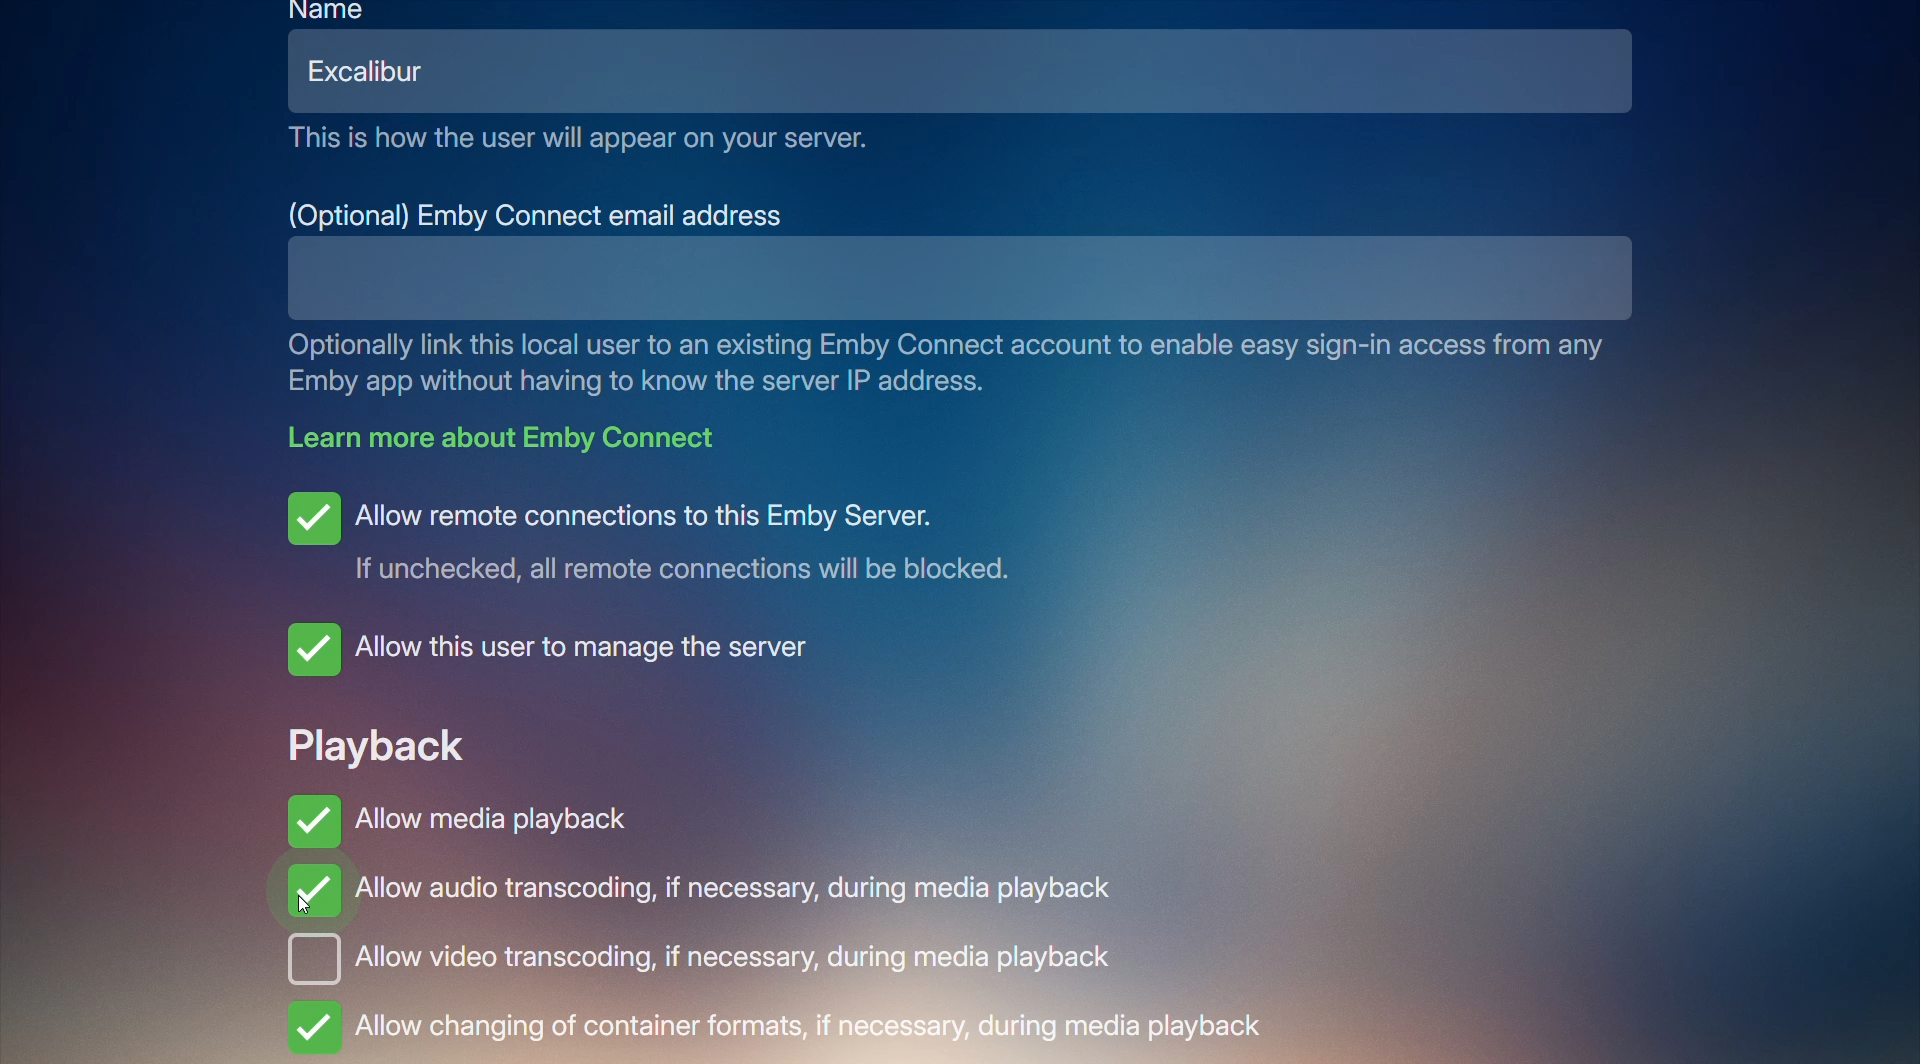 Image resolution: width=1920 pixels, height=1064 pixels. Describe the element at coordinates (580, 139) in the screenshot. I see `This is how the user will appear on your server.` at that location.